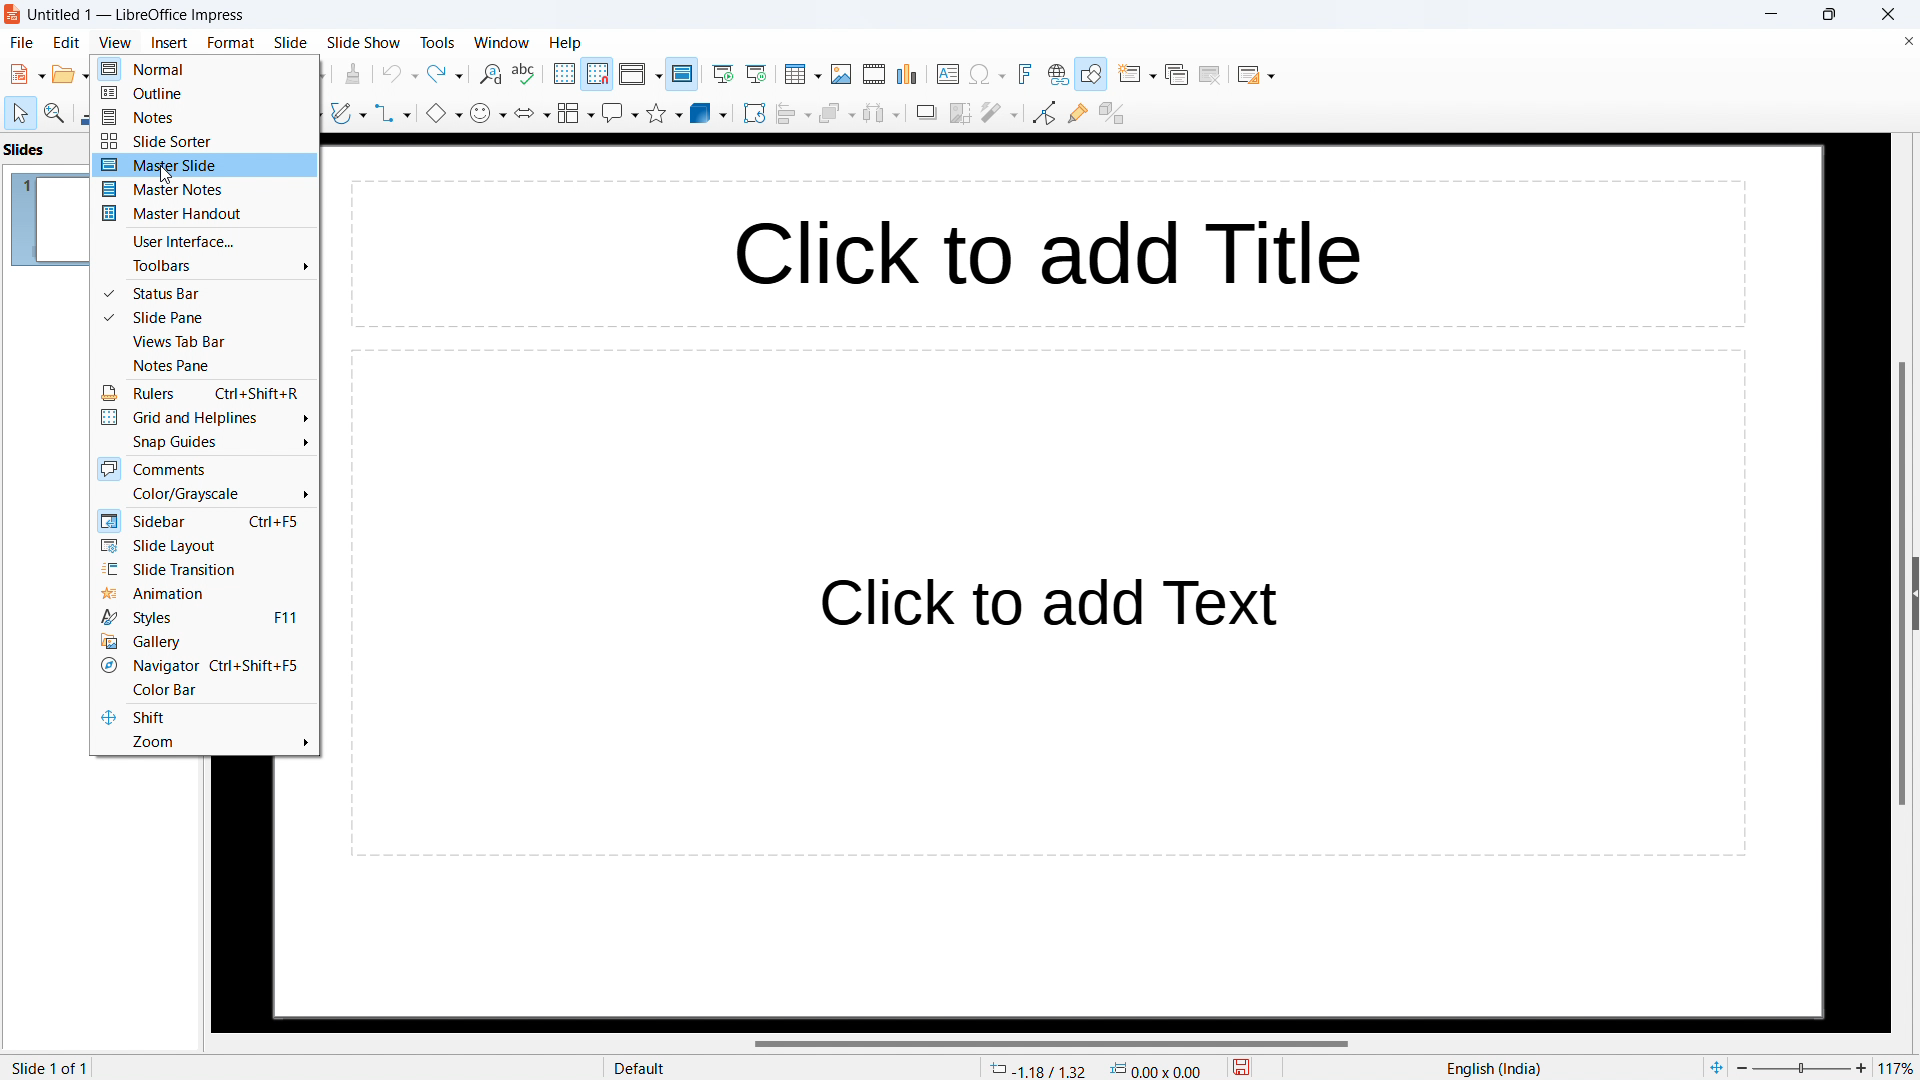  Describe the element at coordinates (204, 617) in the screenshot. I see `styles` at that location.